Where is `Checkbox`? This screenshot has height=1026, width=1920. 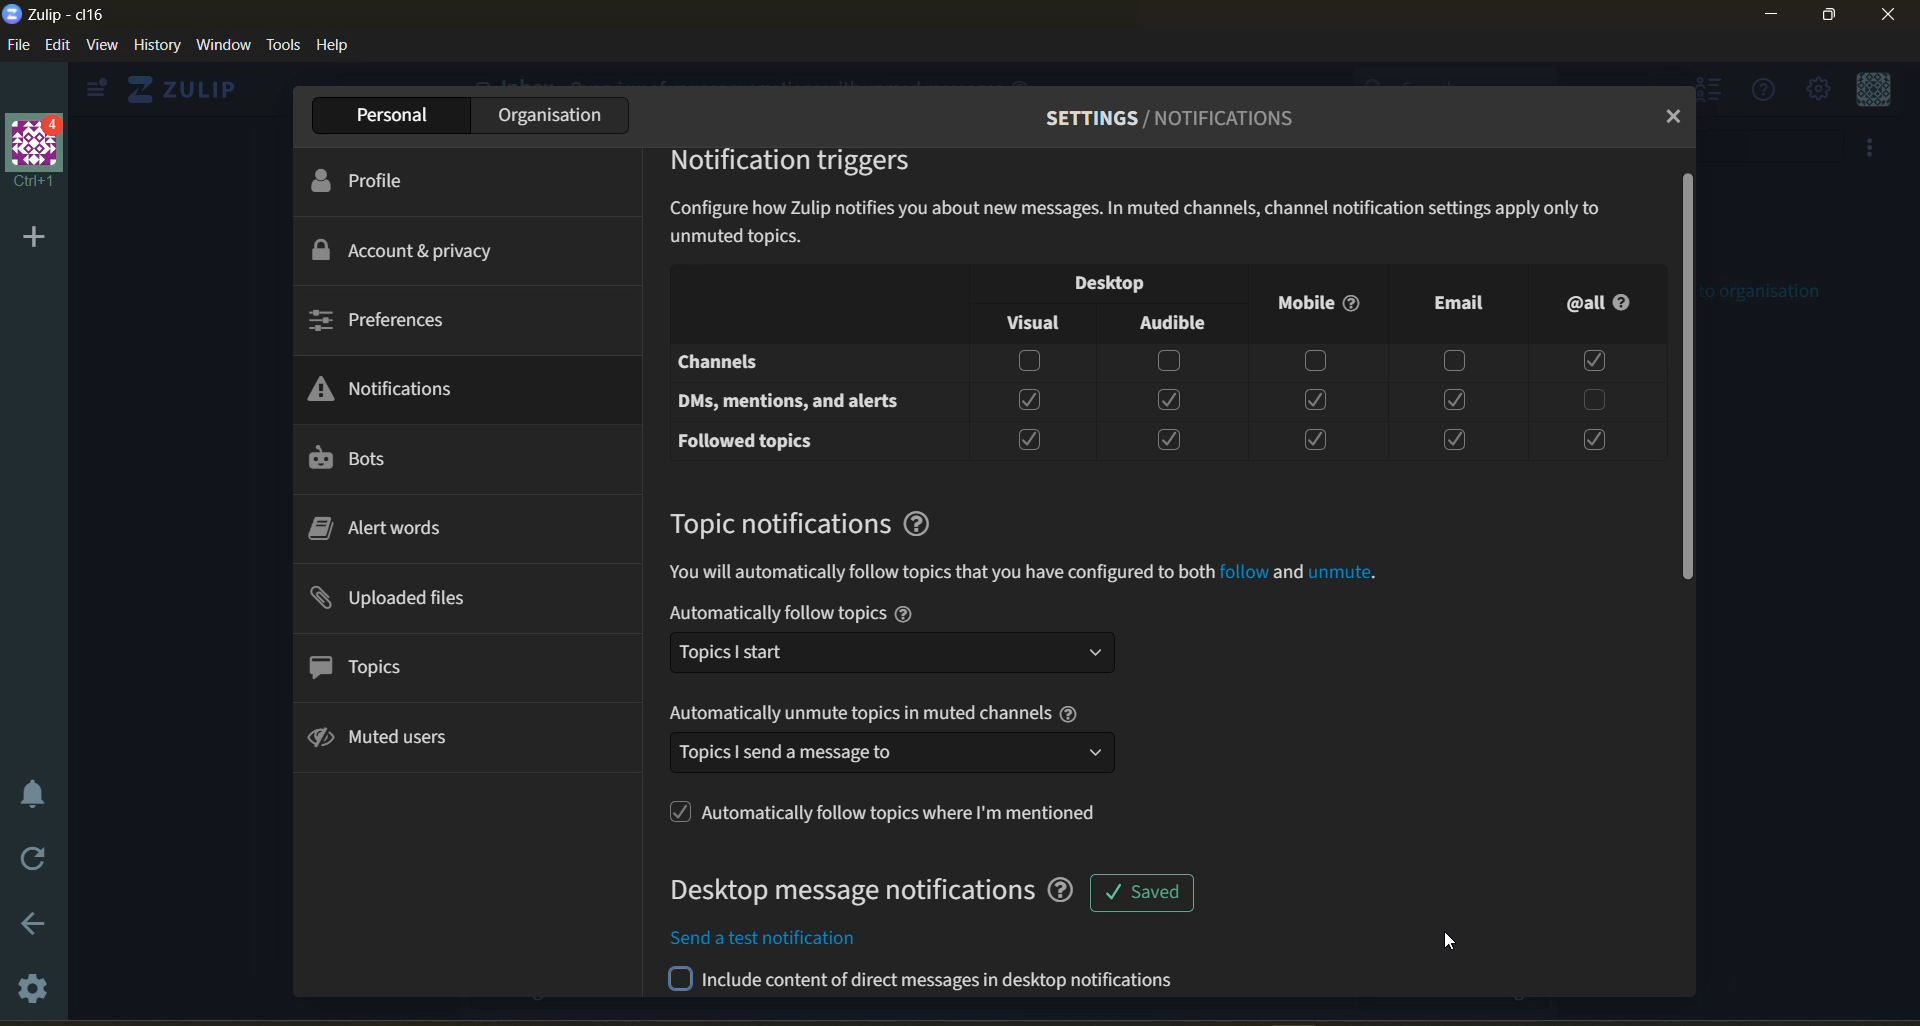 Checkbox is located at coordinates (1317, 361).